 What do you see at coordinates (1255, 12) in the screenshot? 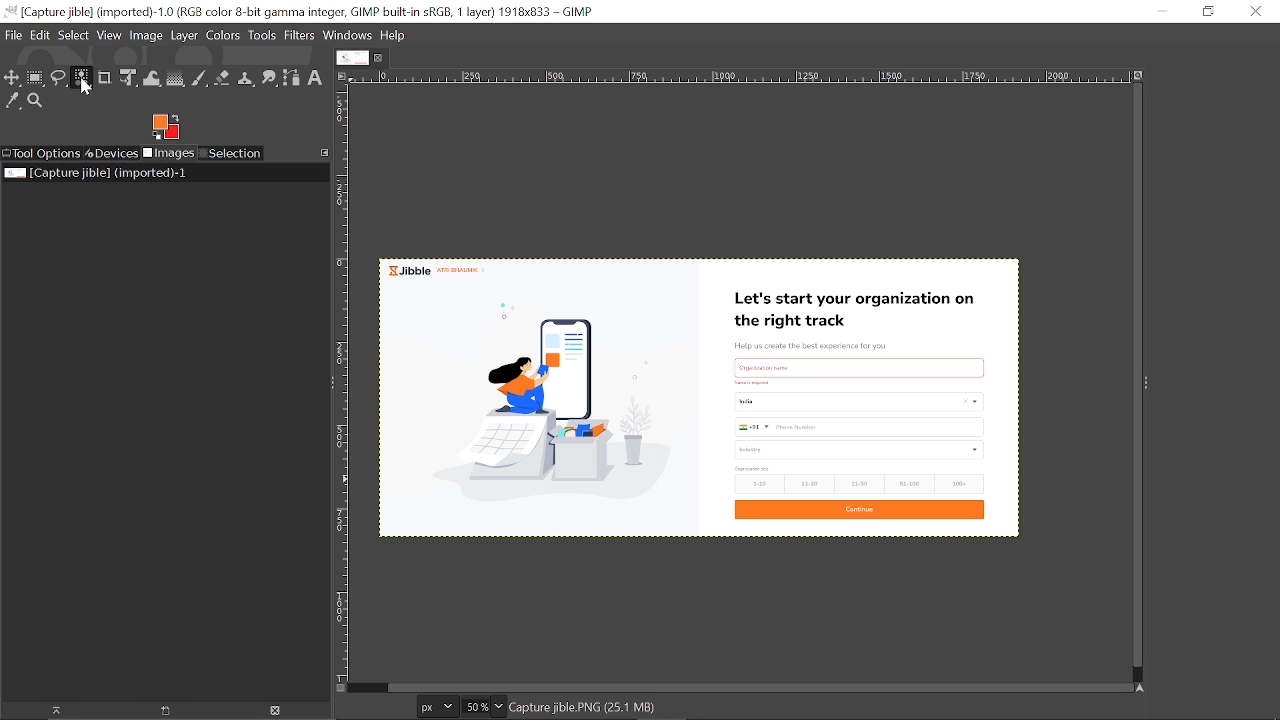
I see `Close` at bounding box center [1255, 12].